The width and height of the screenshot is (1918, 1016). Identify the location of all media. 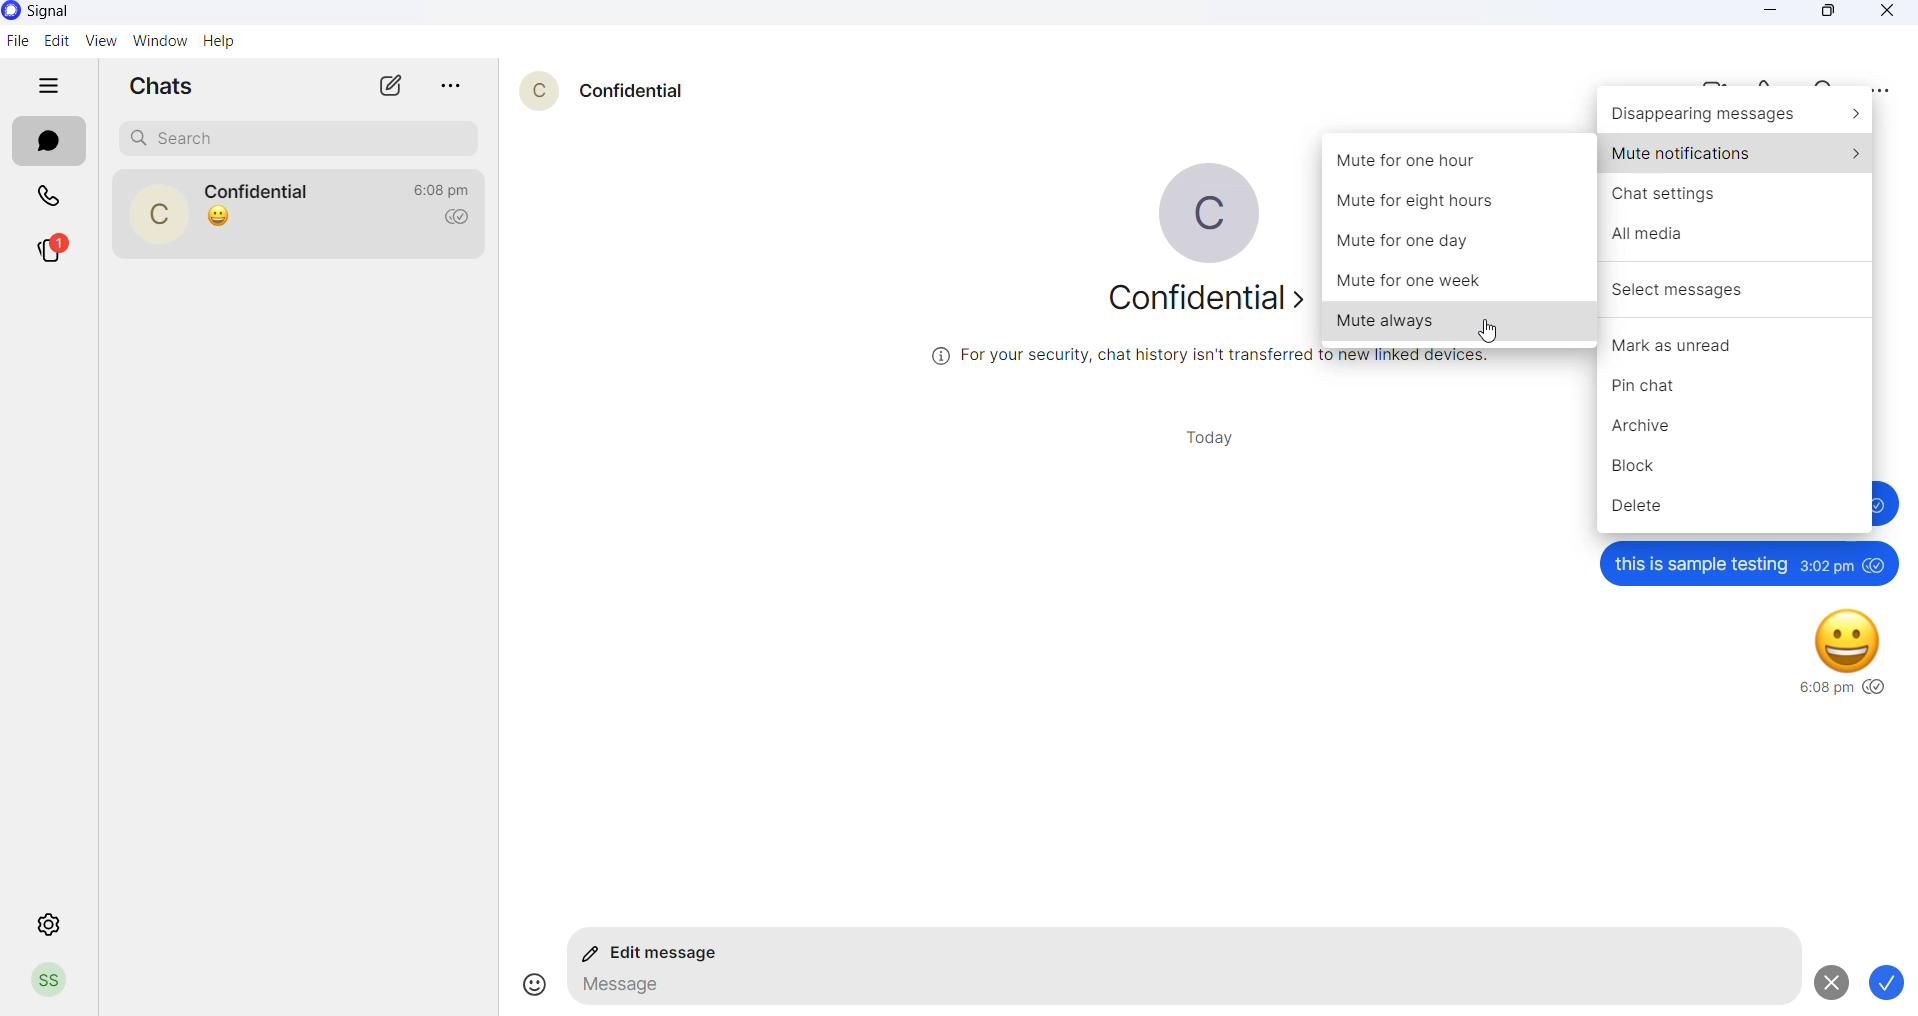
(1739, 239).